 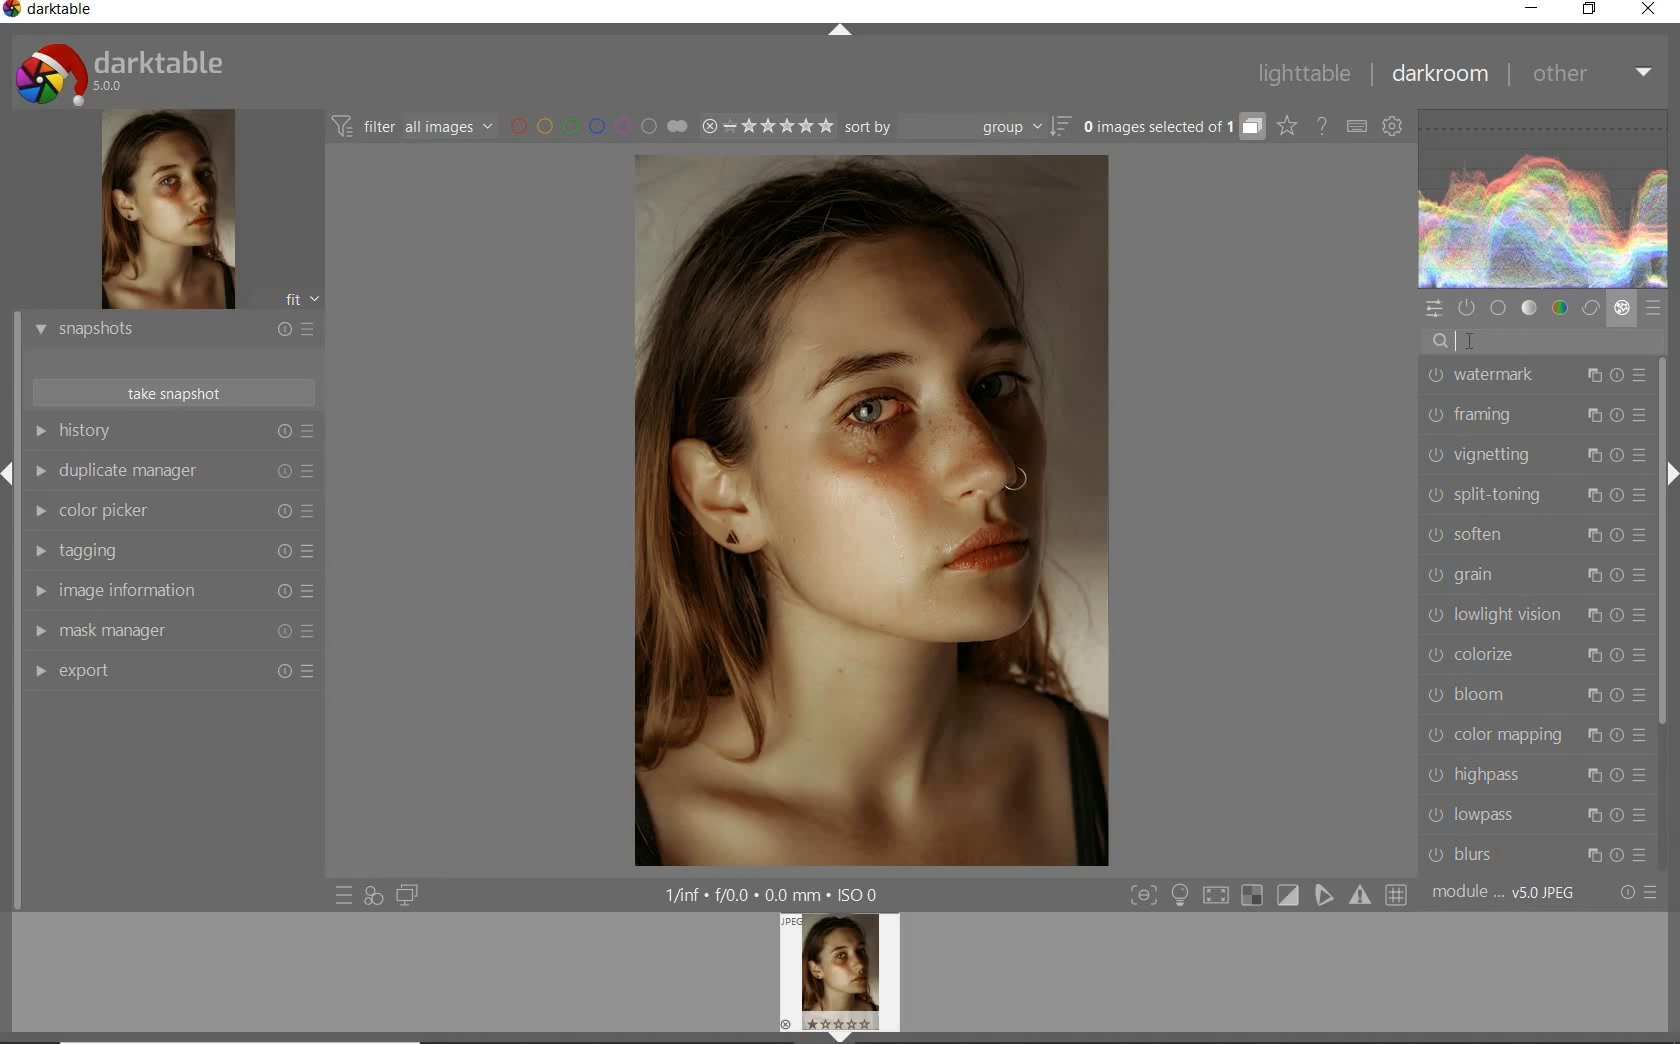 What do you see at coordinates (1544, 342) in the screenshot?
I see `search modules by name` at bounding box center [1544, 342].